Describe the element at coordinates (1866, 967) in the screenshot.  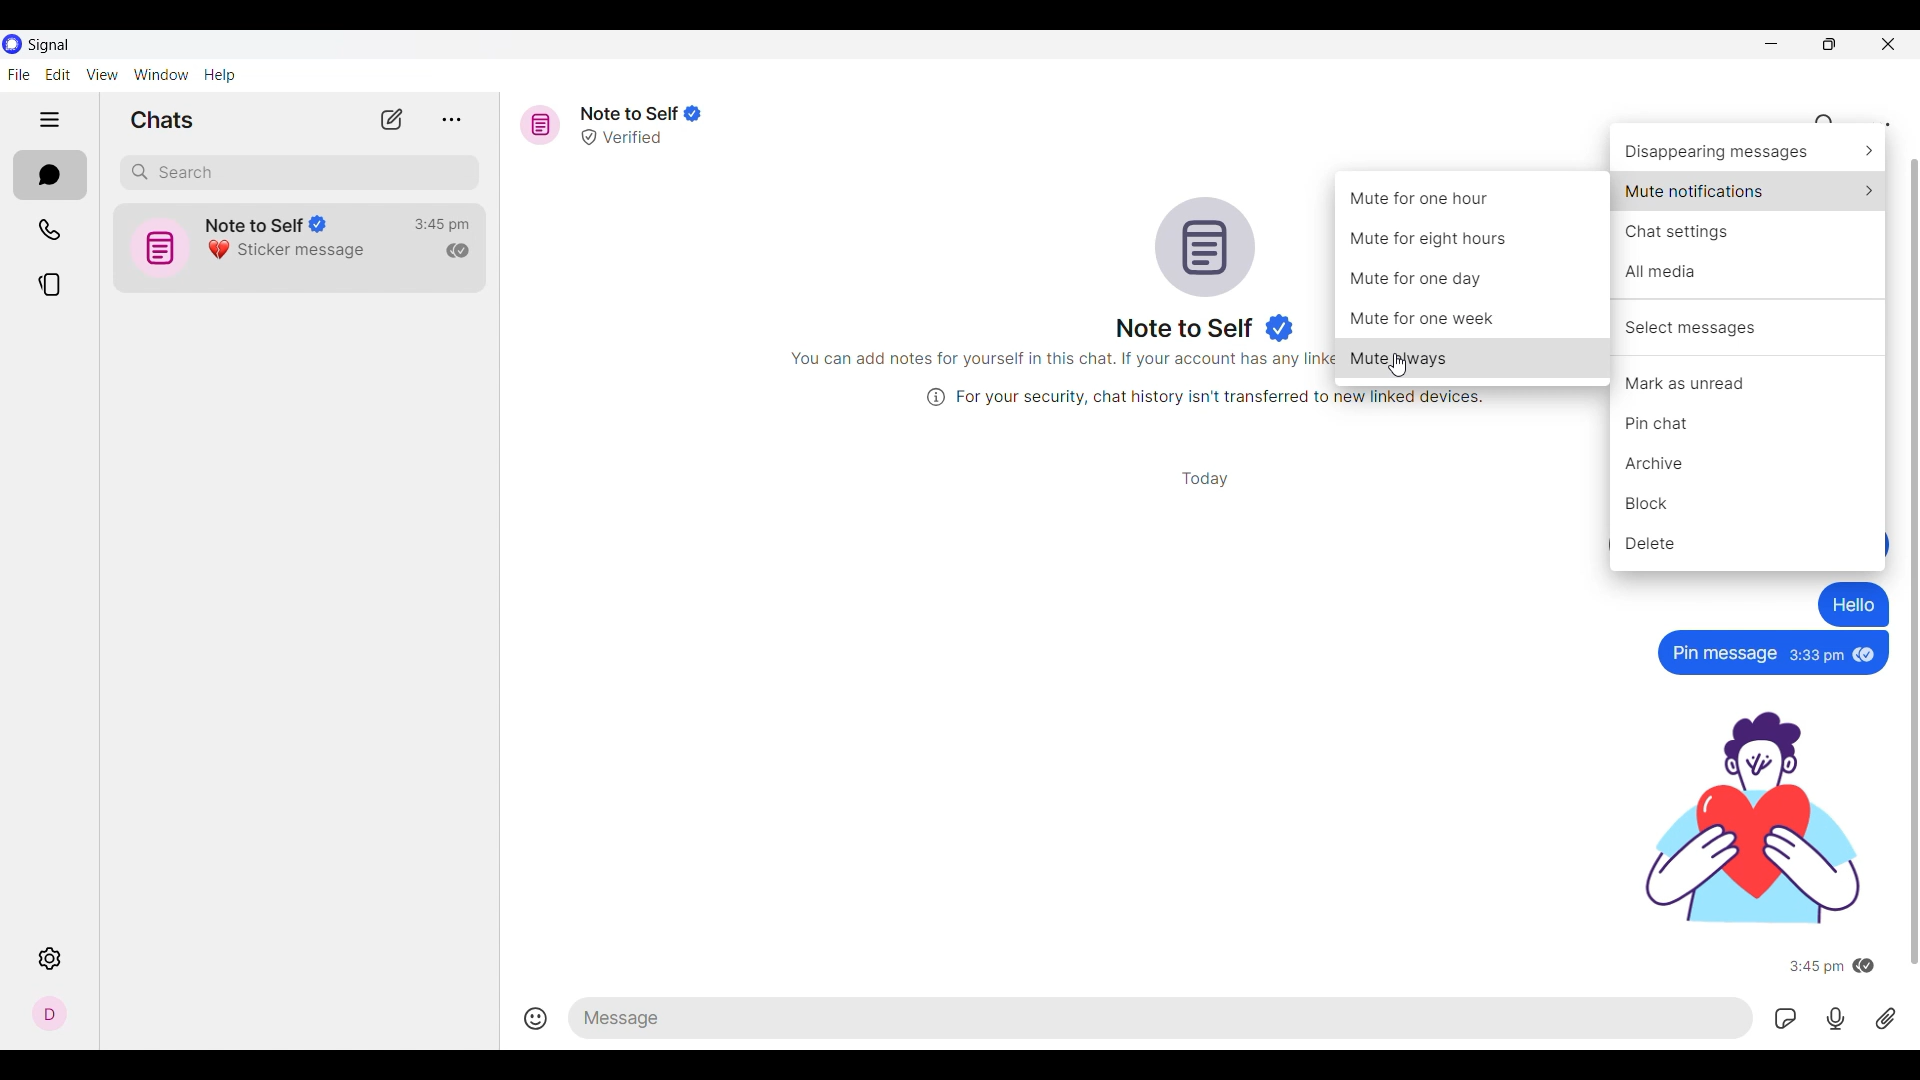
I see `seen` at that location.